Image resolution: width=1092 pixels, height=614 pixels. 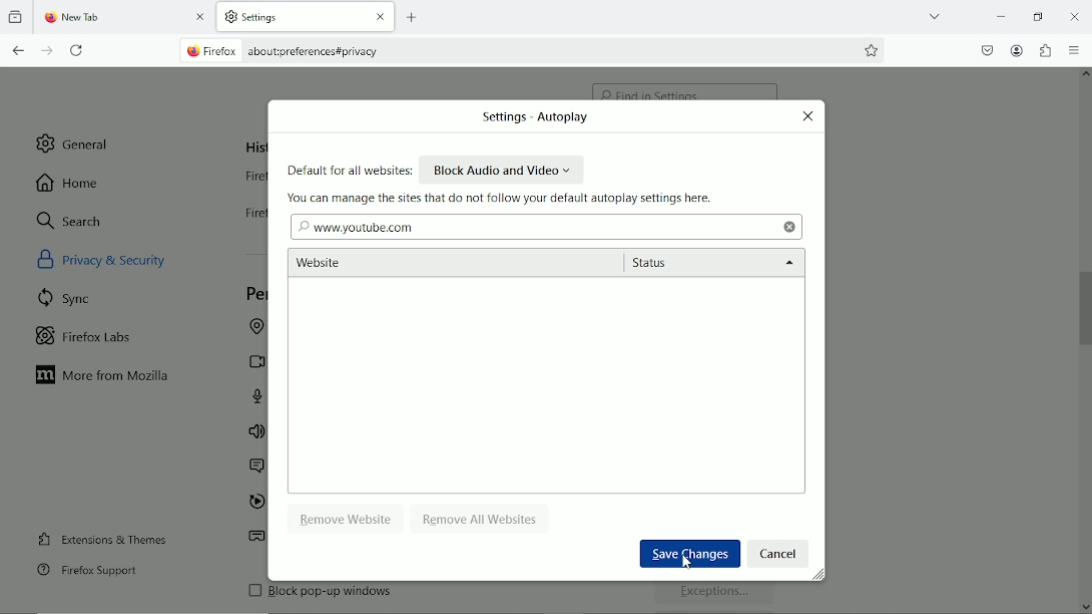 What do you see at coordinates (66, 297) in the screenshot?
I see `sync` at bounding box center [66, 297].